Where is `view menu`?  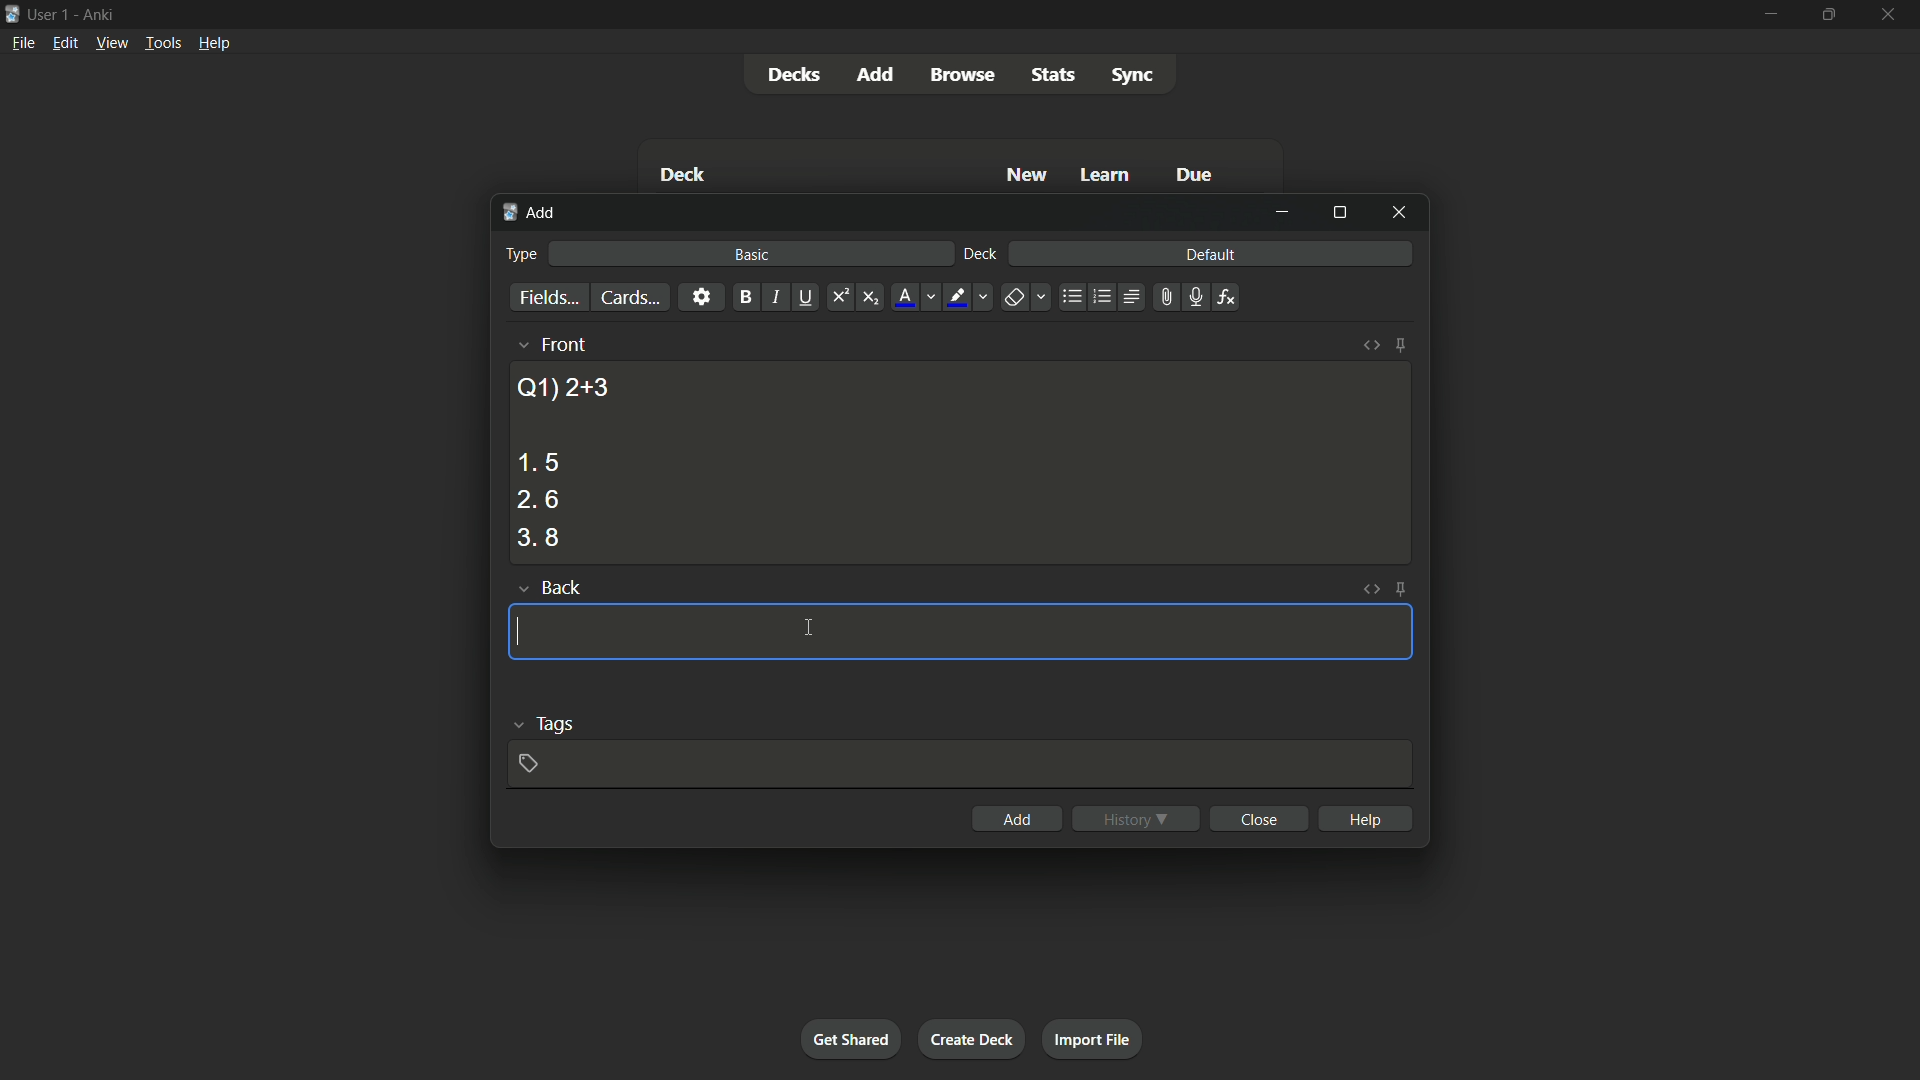
view menu is located at coordinates (110, 41).